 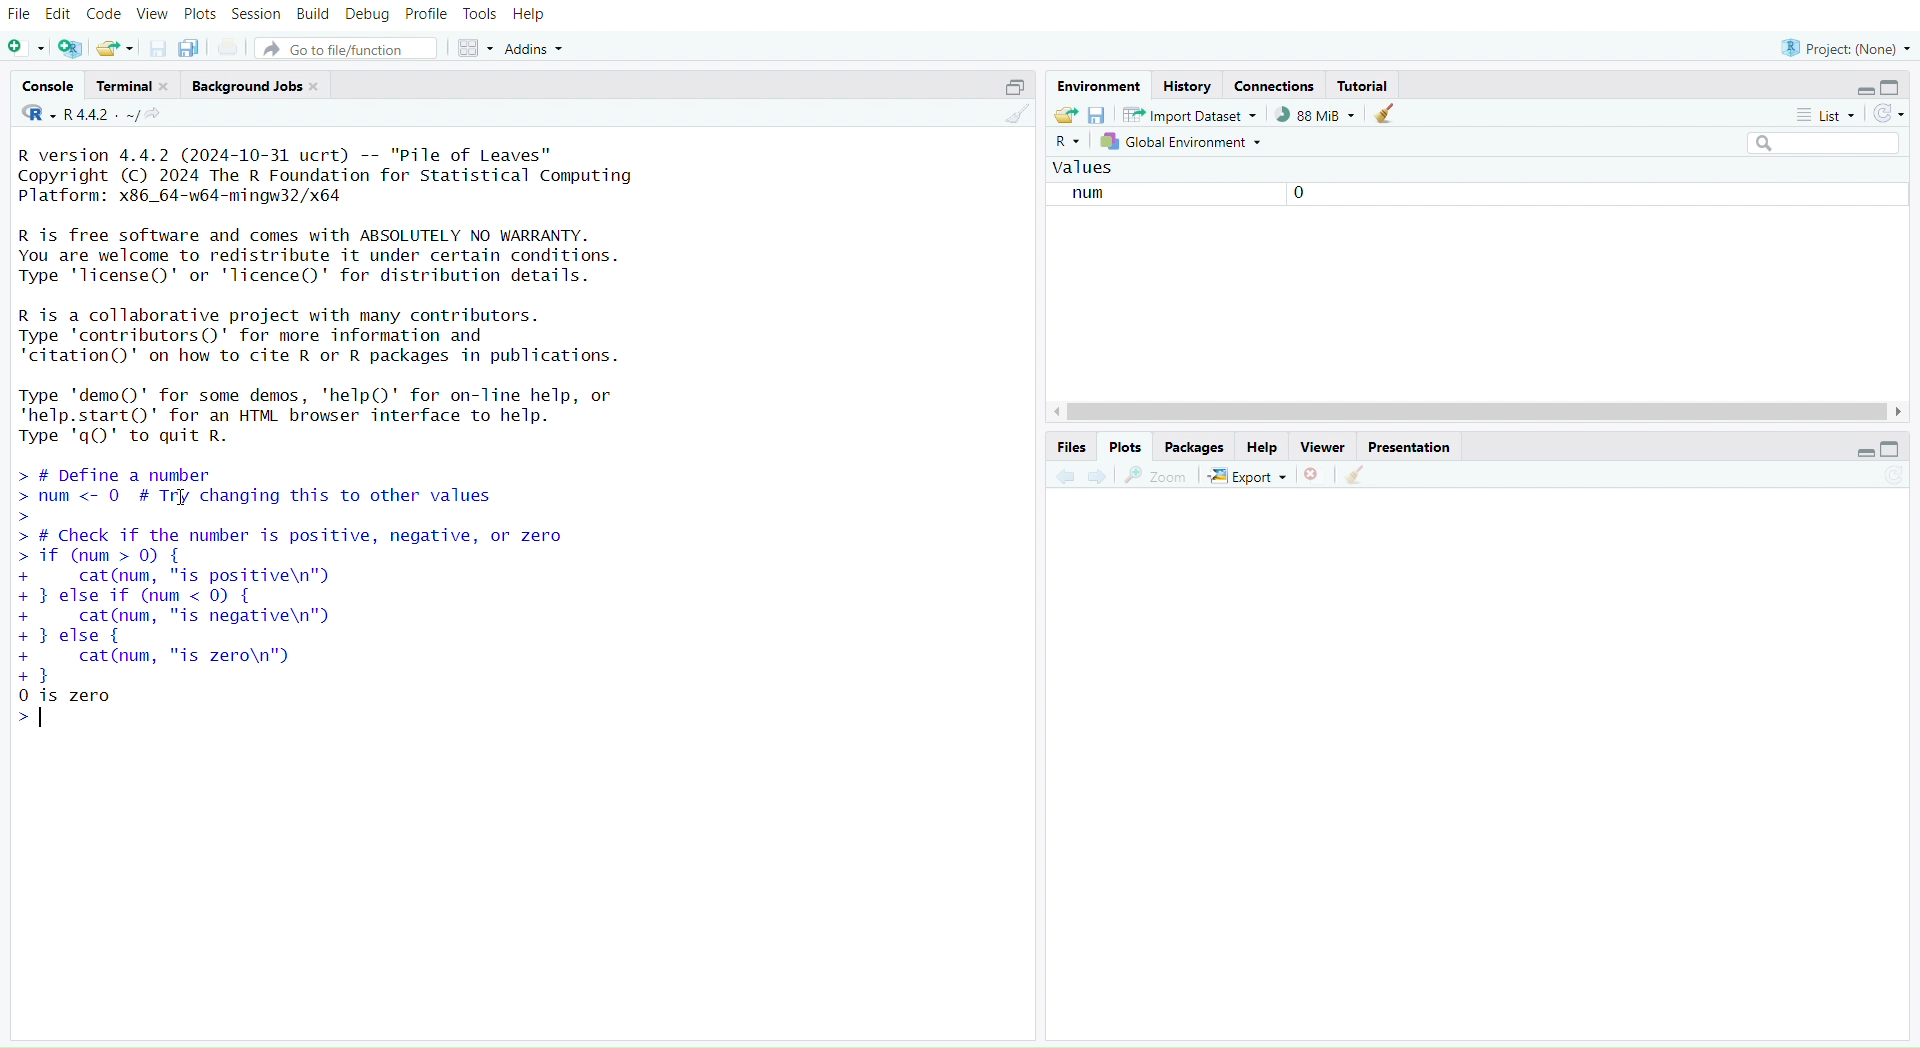 I want to click on go to file/function, so click(x=351, y=51).